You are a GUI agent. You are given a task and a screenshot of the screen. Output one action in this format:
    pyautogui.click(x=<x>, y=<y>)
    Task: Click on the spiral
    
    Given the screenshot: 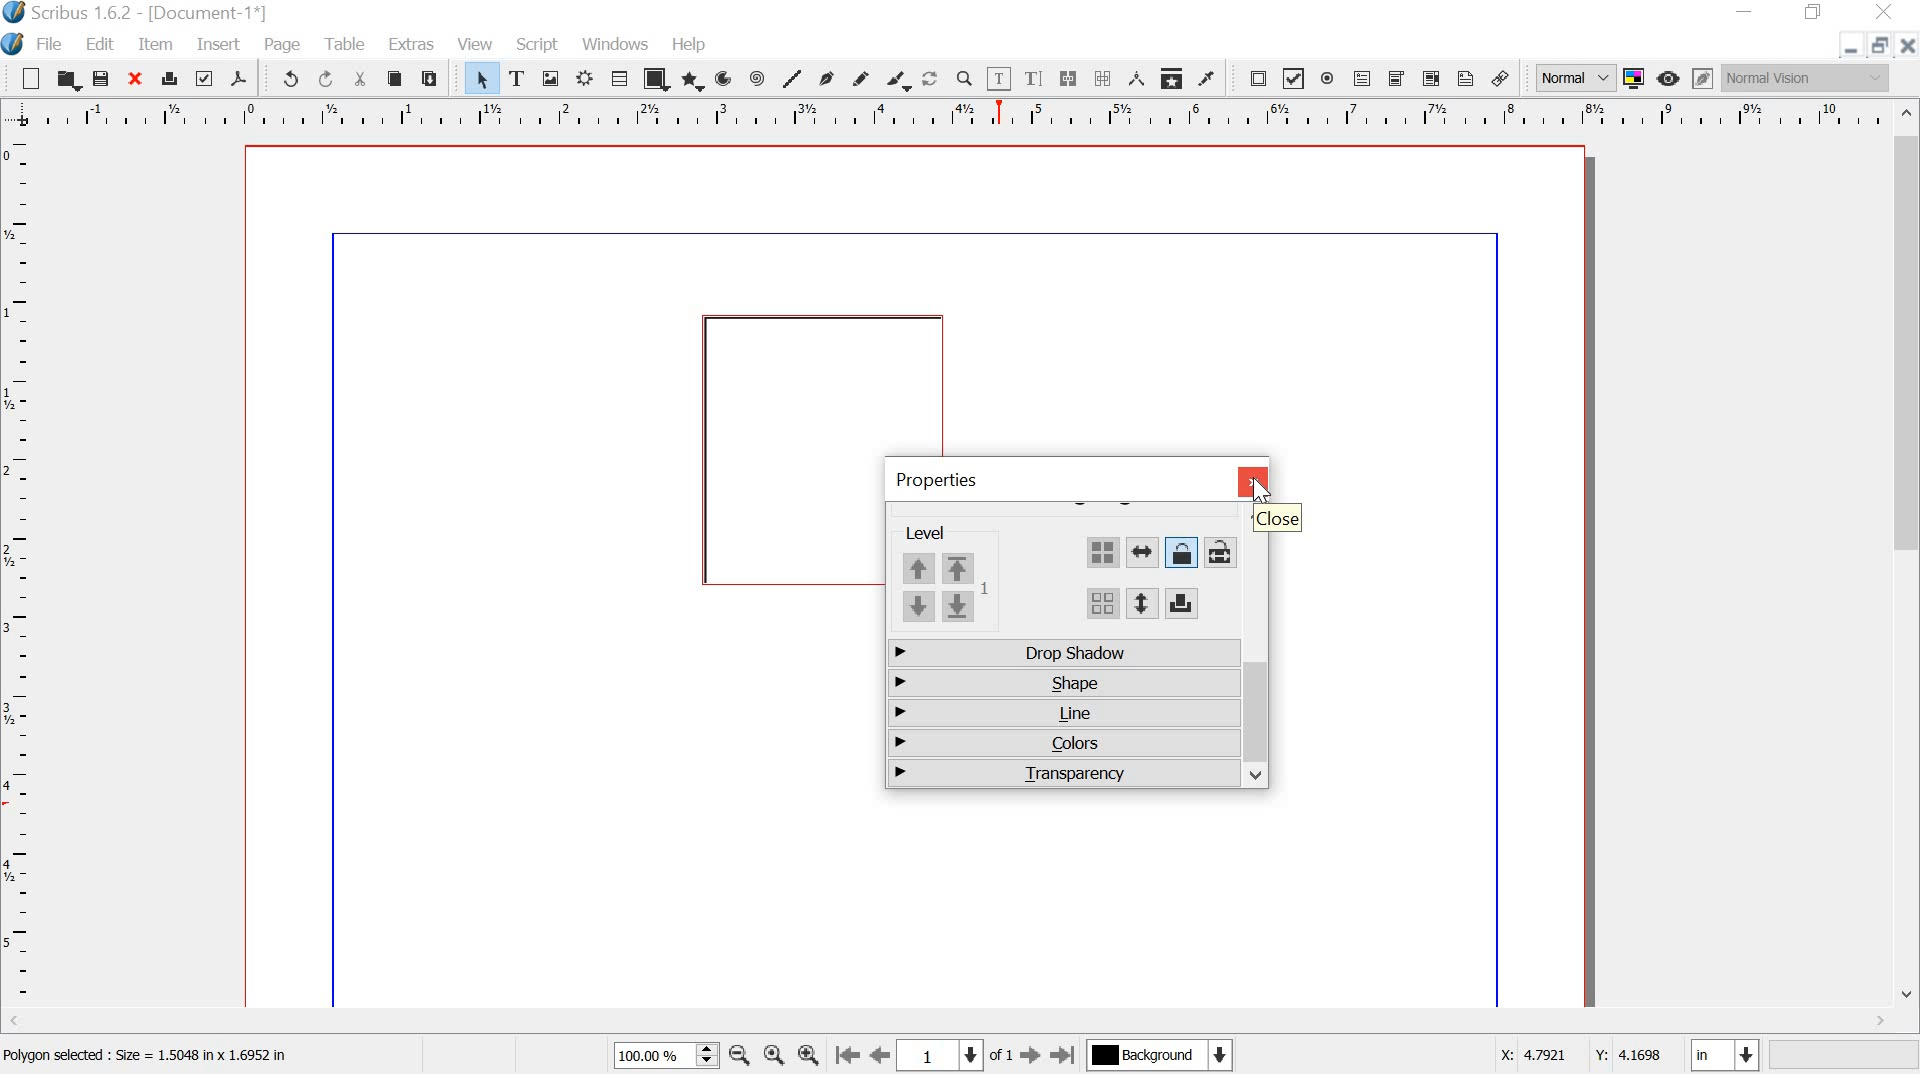 What is the action you would take?
    pyautogui.click(x=761, y=78)
    